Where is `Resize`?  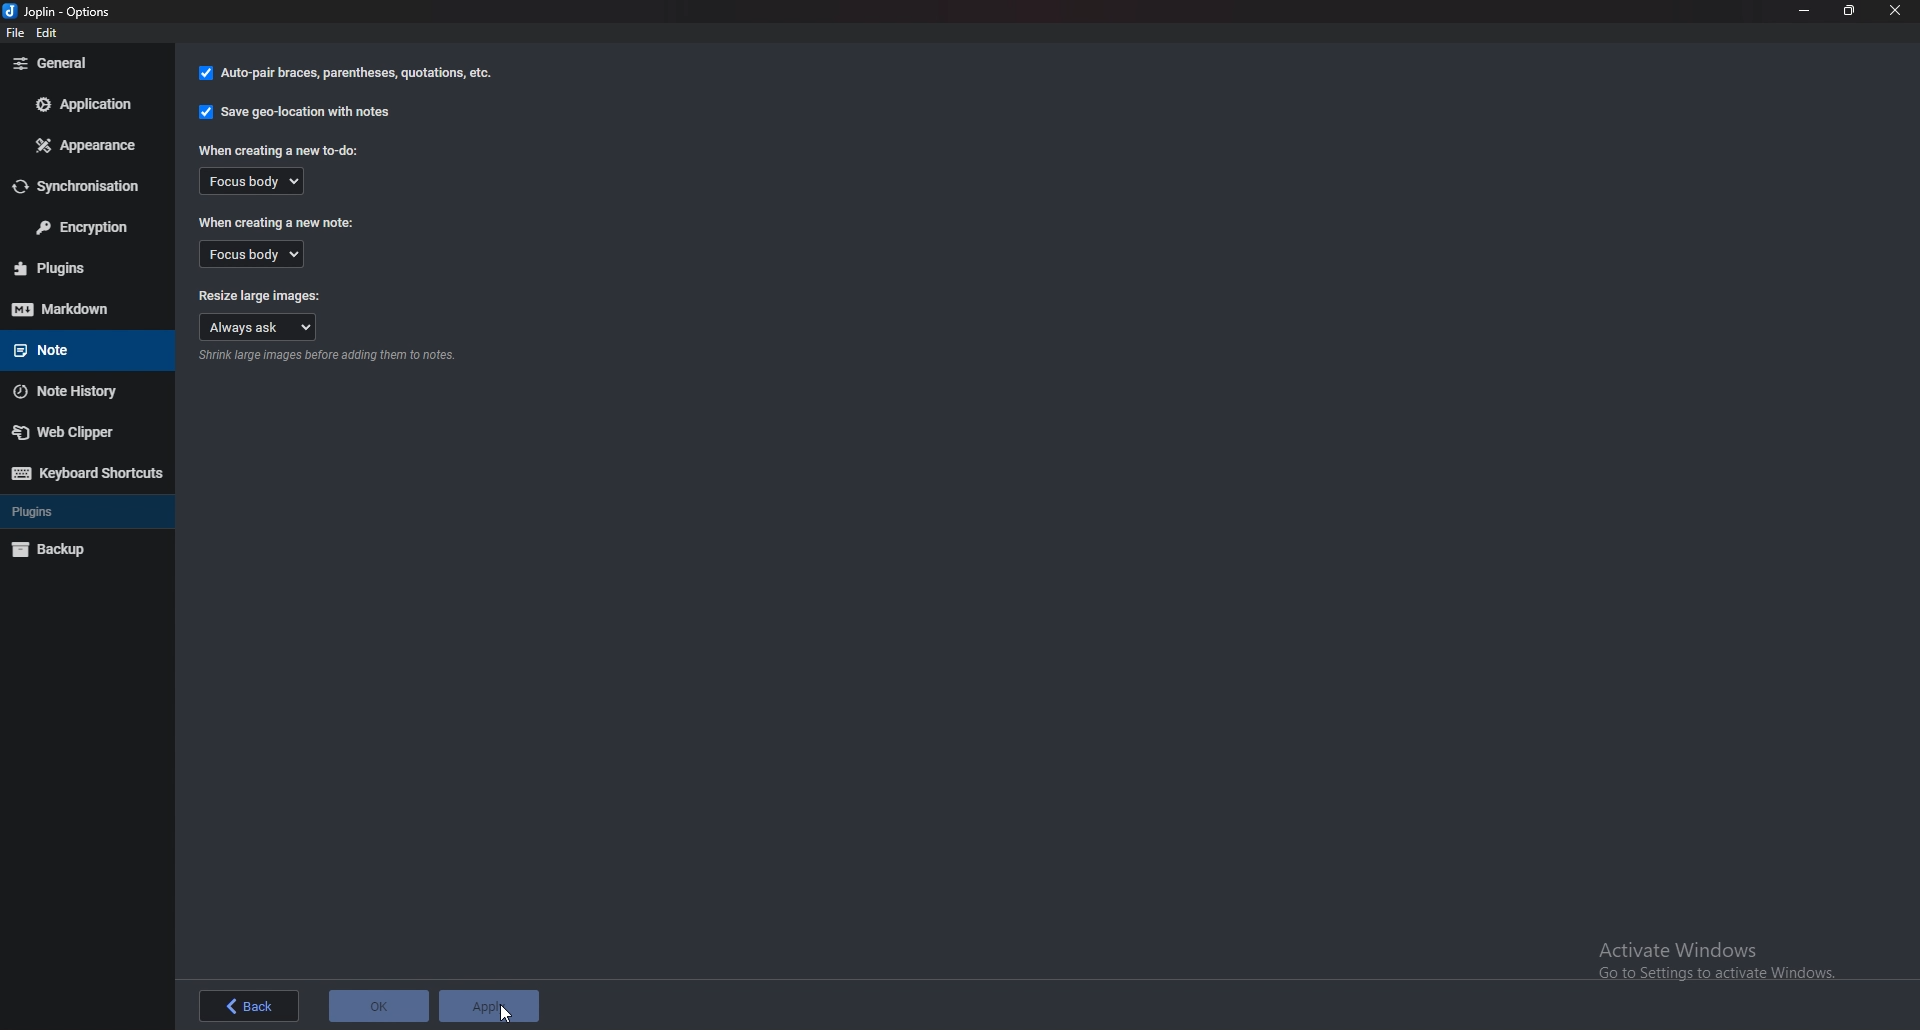 Resize is located at coordinates (1849, 10).